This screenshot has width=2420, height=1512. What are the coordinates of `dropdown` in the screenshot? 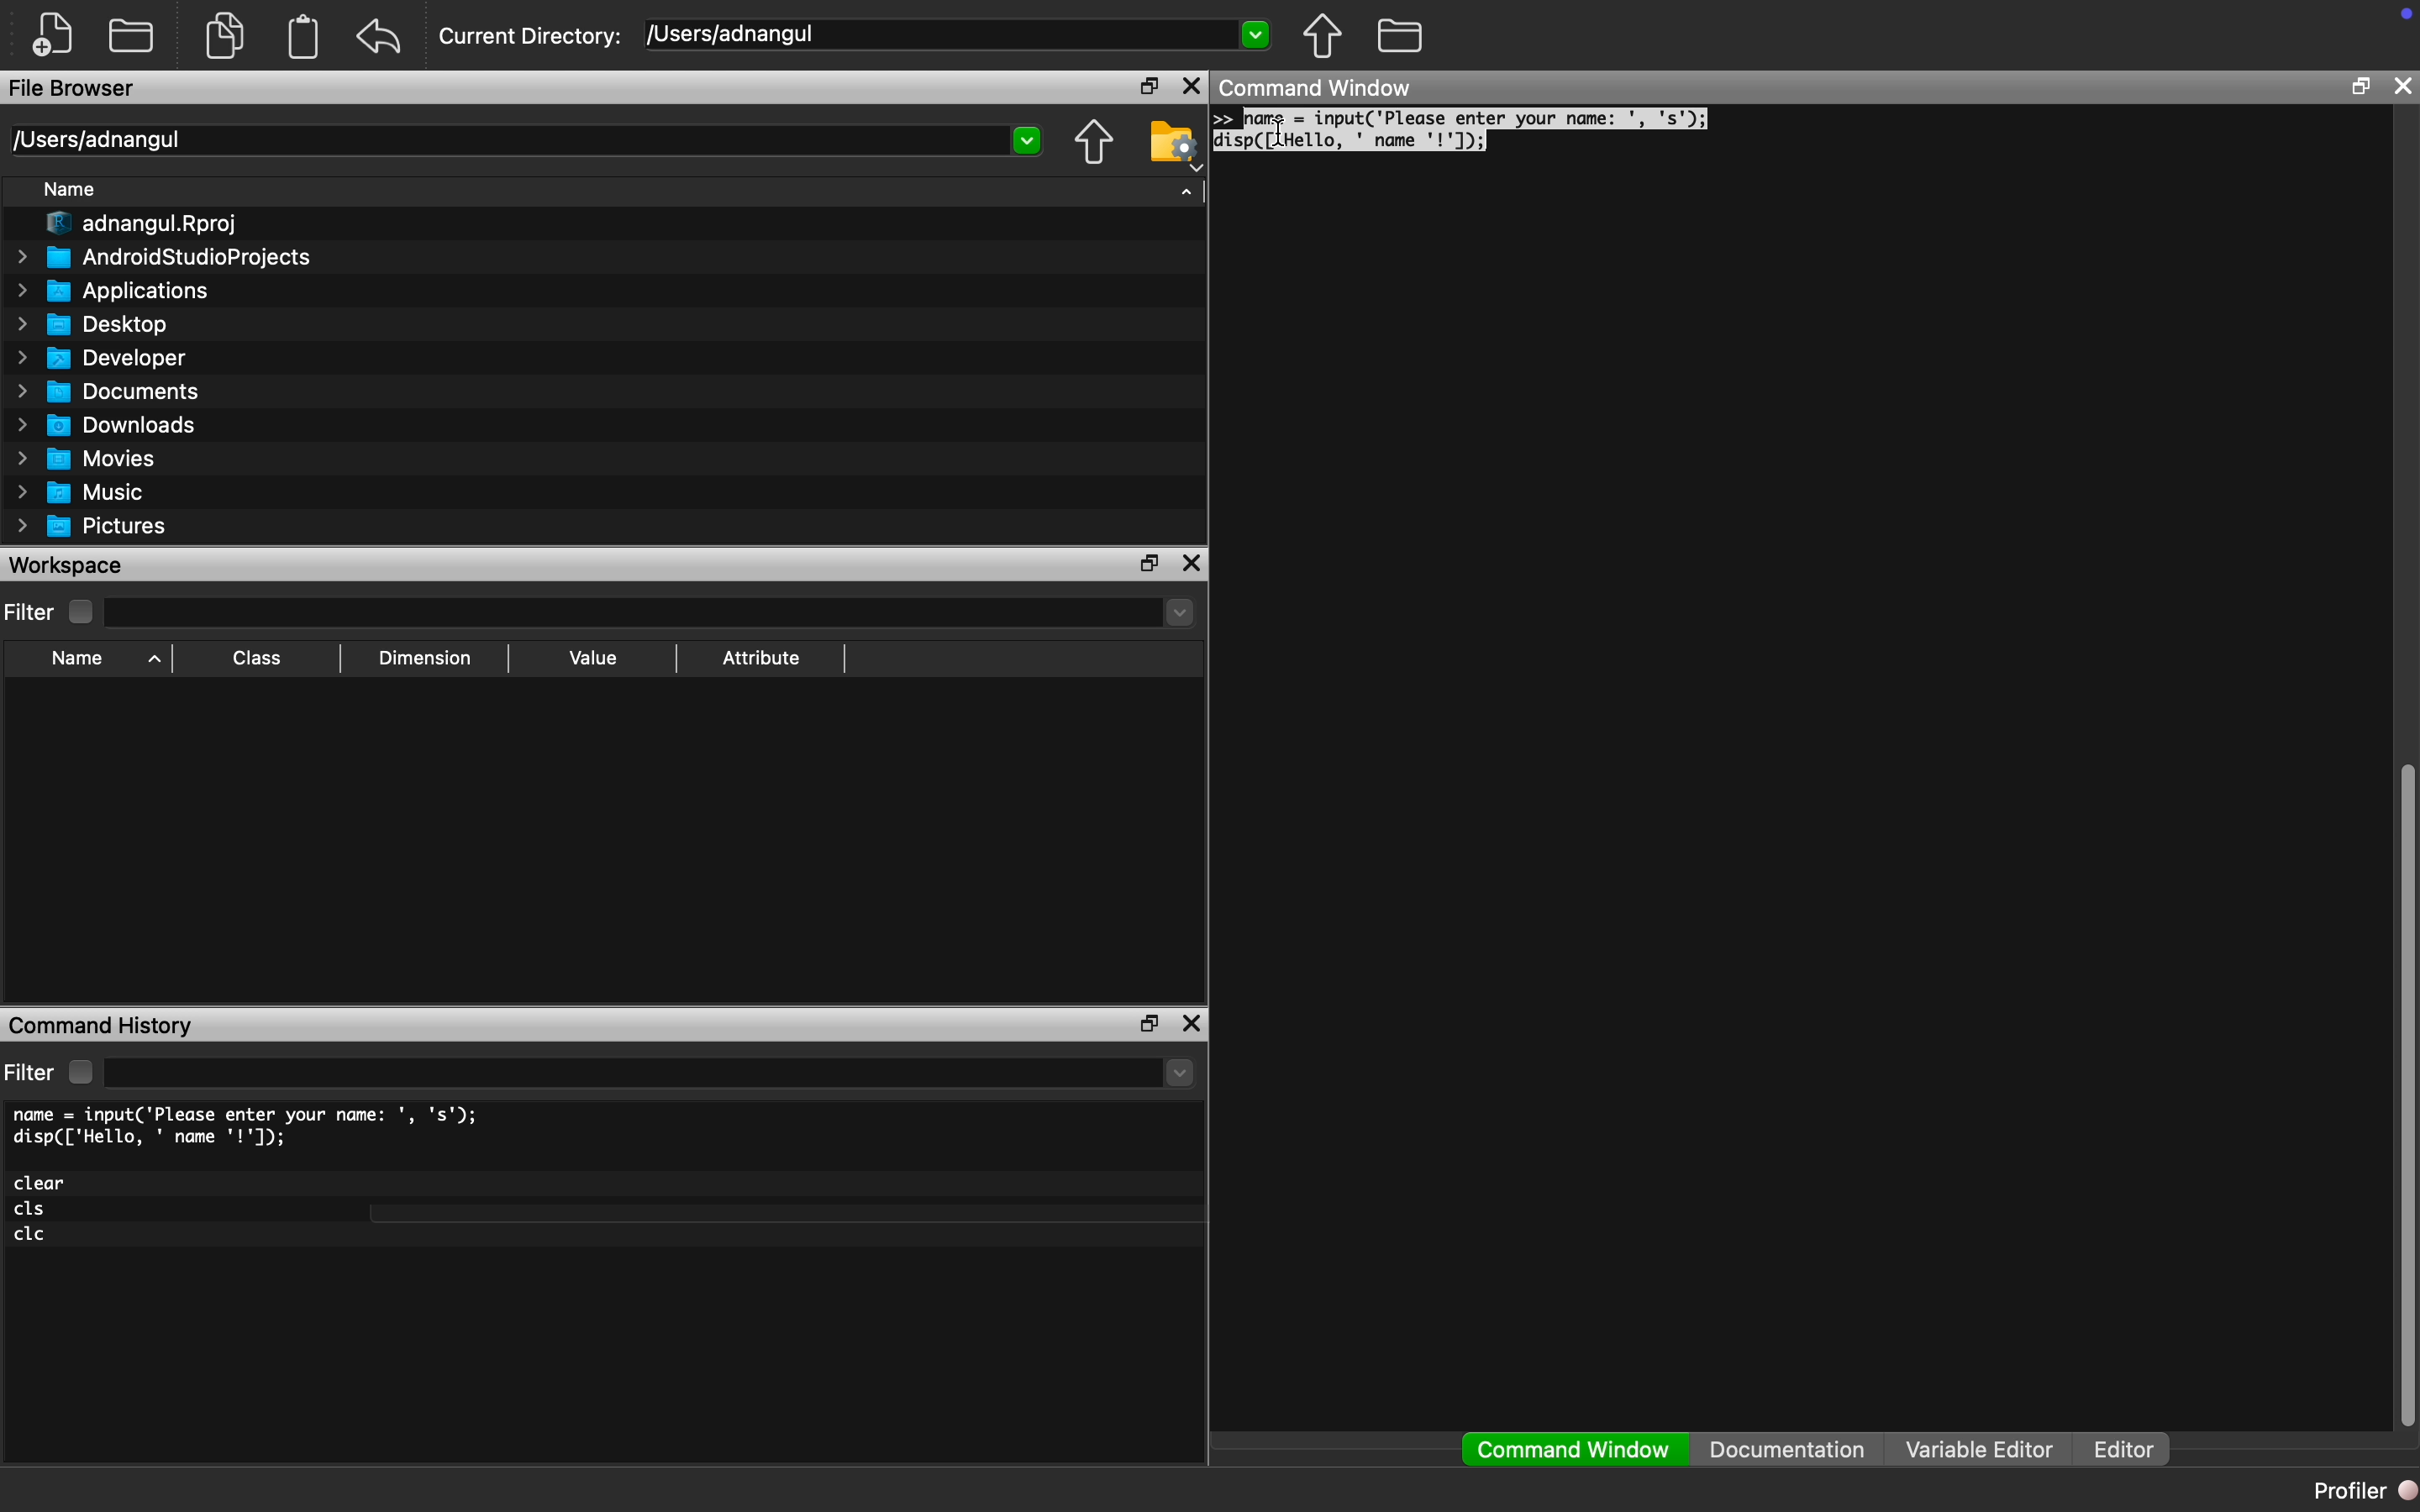 It's located at (1029, 141).